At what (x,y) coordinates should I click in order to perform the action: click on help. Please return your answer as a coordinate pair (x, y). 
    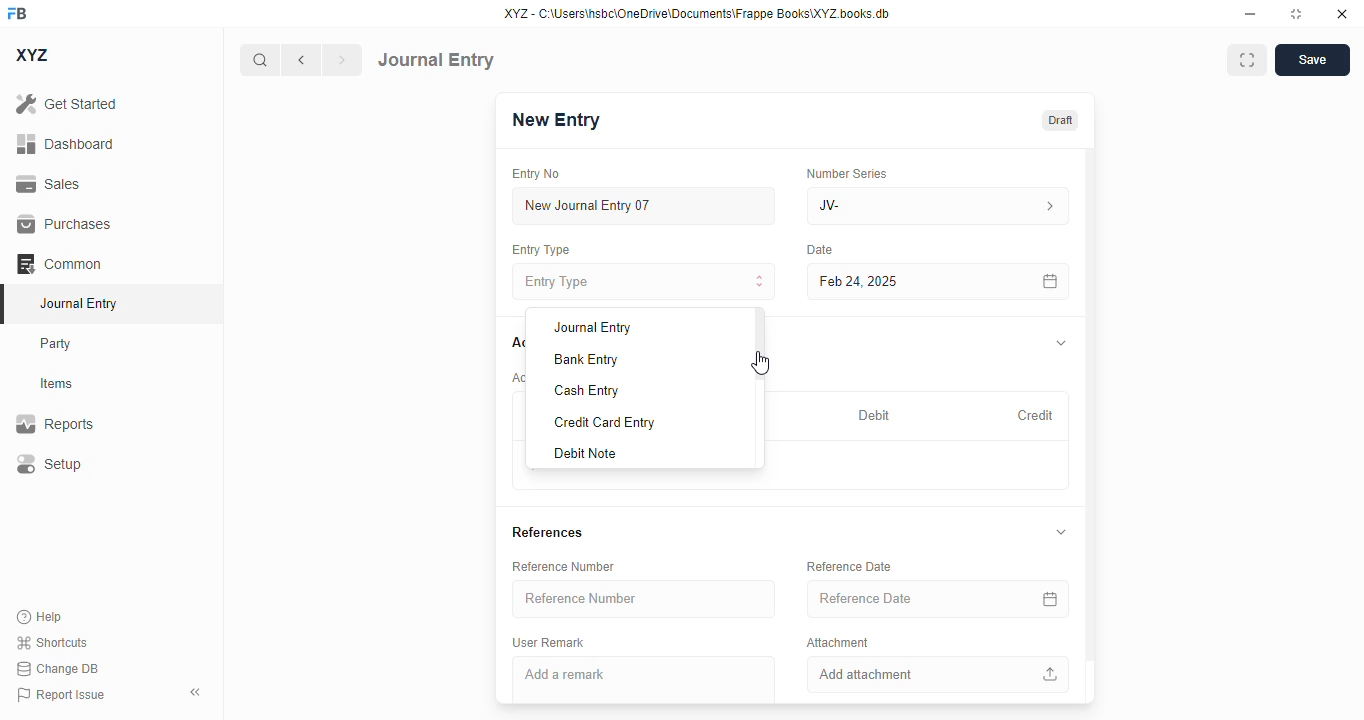
    Looking at the image, I should click on (40, 617).